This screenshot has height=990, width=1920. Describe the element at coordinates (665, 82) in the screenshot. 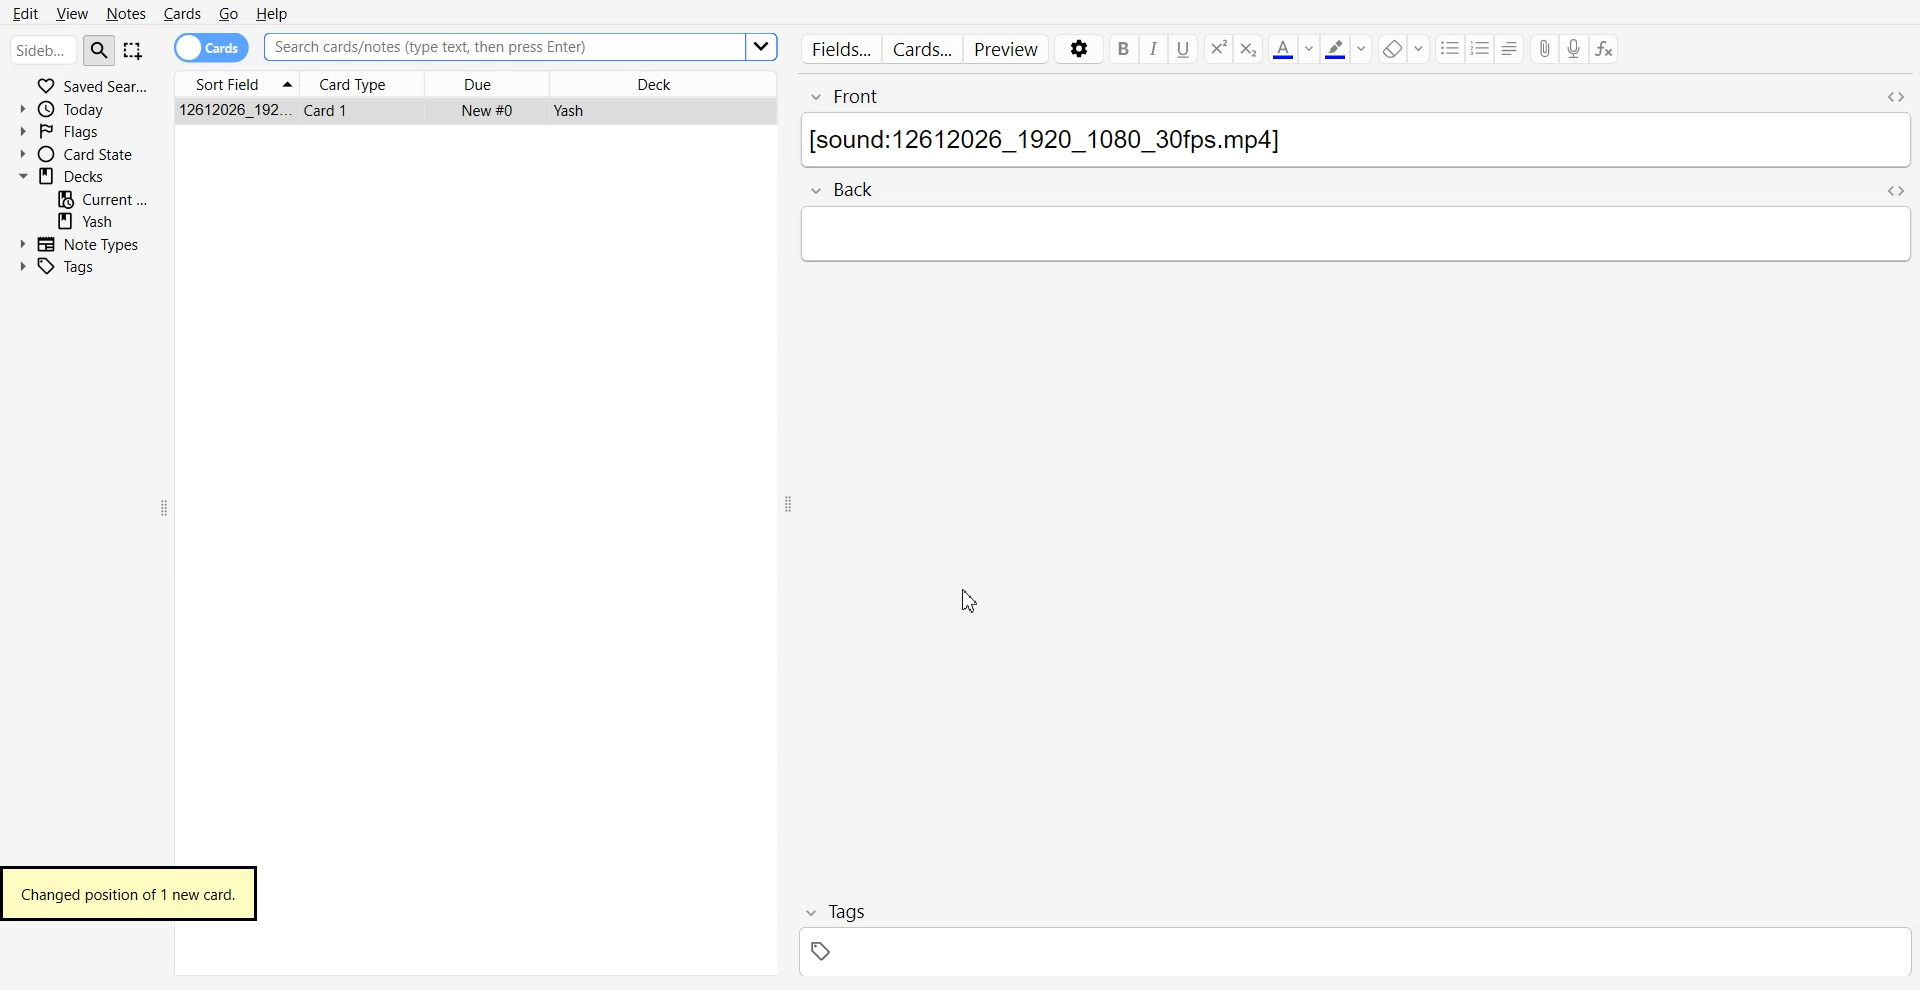

I see `Deck` at that location.